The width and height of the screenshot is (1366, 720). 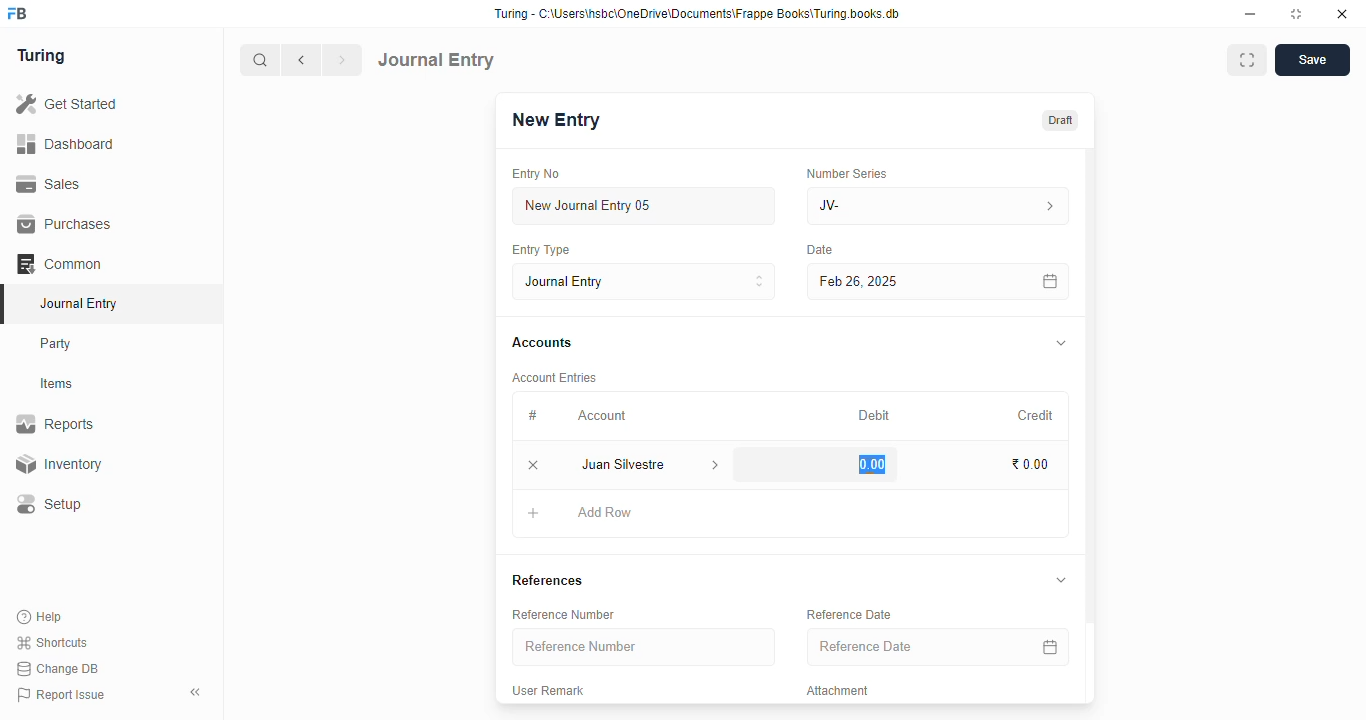 I want to click on calendar icon, so click(x=1049, y=281).